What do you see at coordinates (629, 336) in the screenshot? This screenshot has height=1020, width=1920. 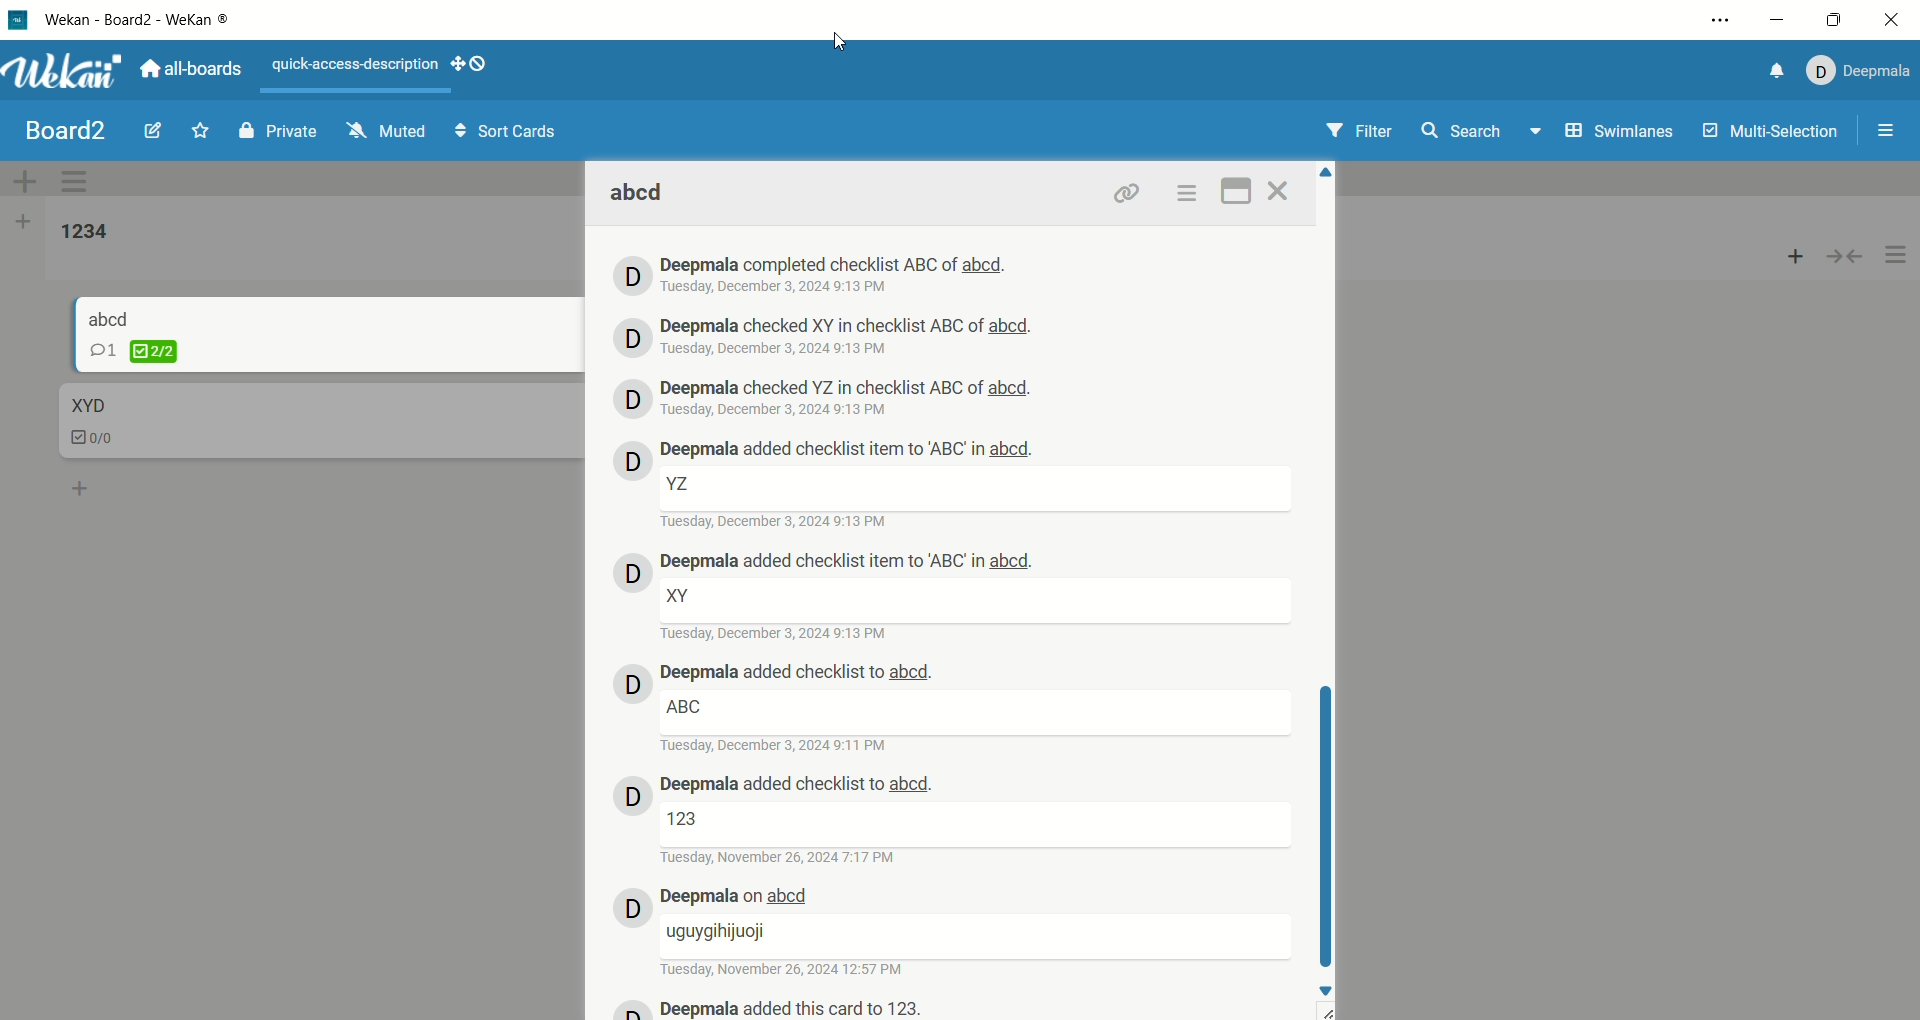 I see `avatar` at bounding box center [629, 336].